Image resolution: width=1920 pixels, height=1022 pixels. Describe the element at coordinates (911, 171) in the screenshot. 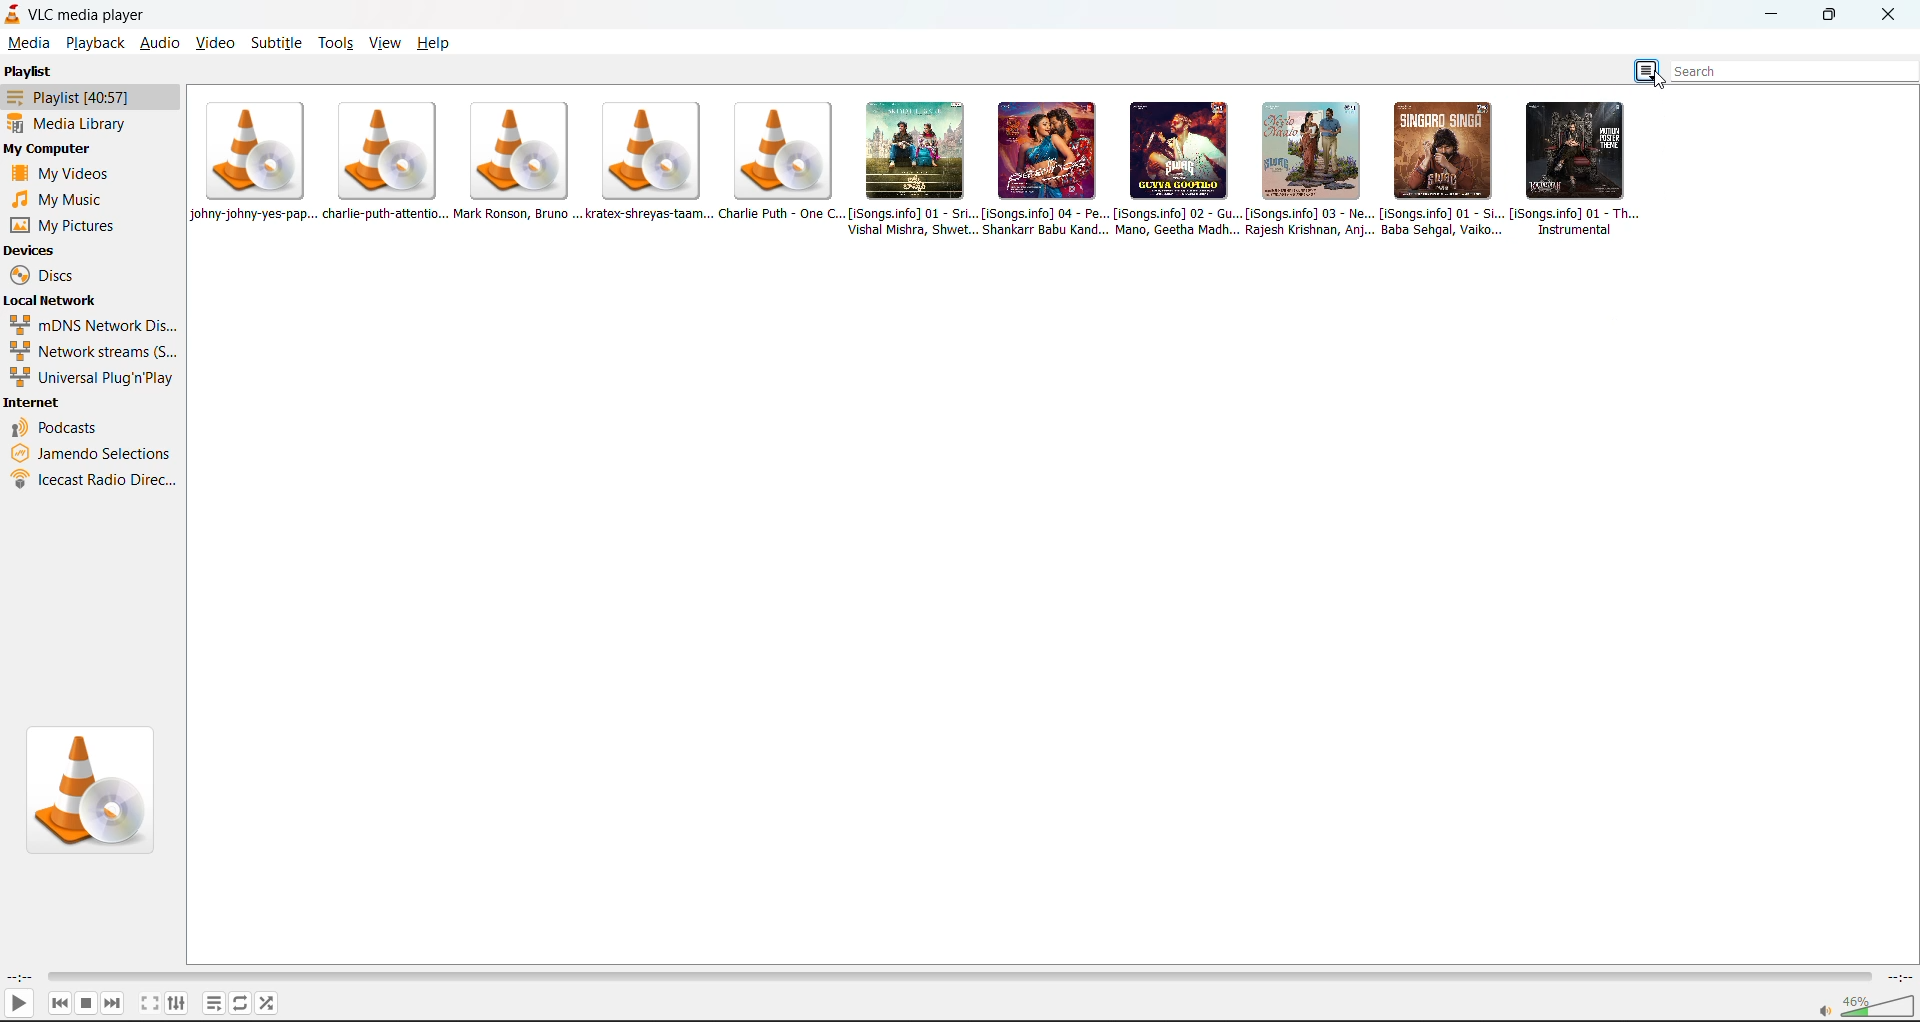

I see `track title and preview` at that location.